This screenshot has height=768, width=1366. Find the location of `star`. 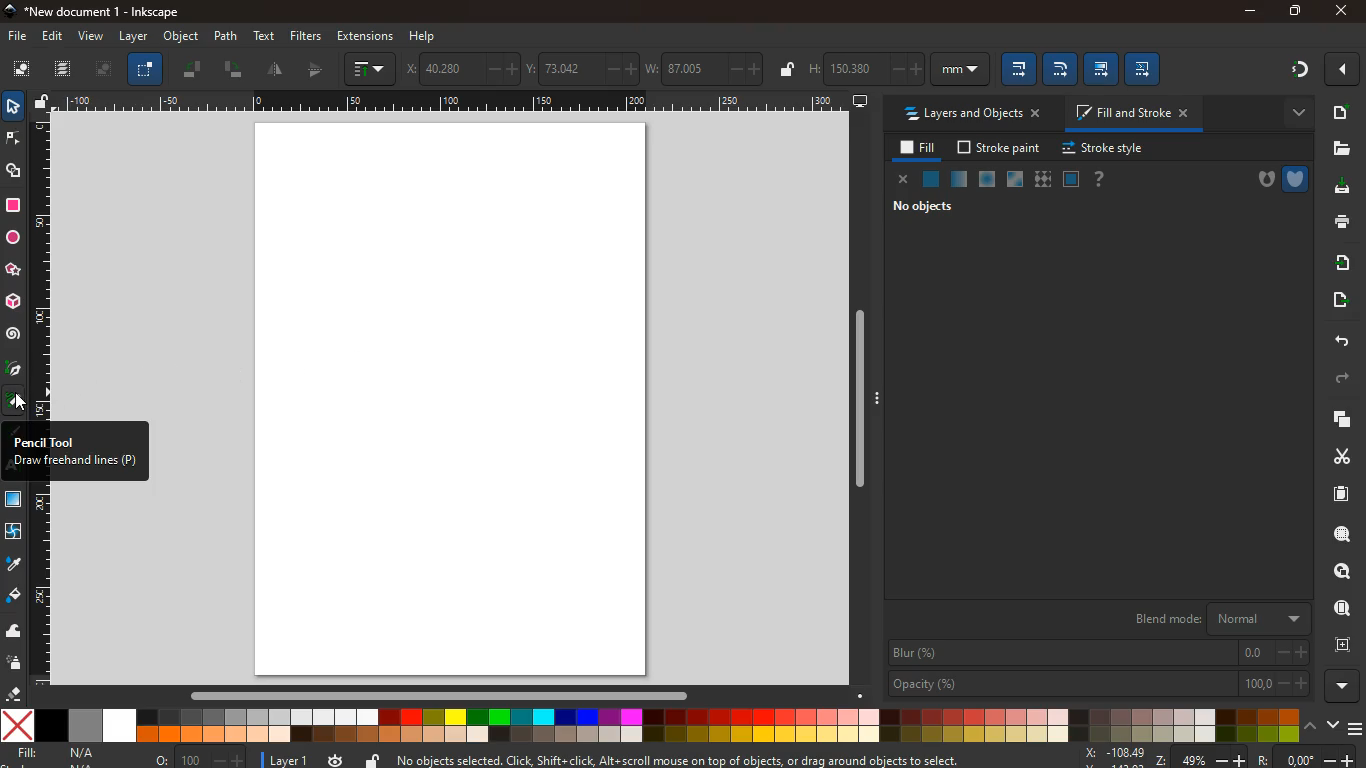

star is located at coordinates (15, 270).